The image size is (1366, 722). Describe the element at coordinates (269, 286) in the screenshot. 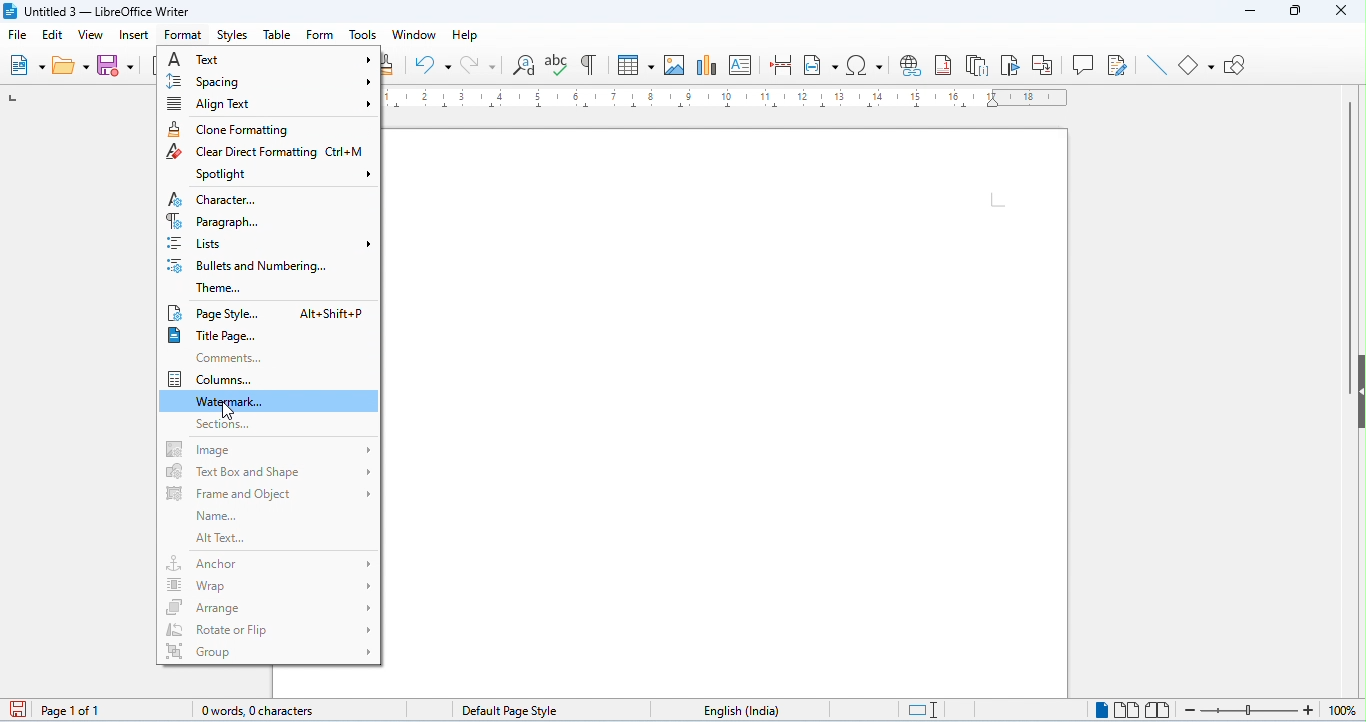

I see `theme` at that location.